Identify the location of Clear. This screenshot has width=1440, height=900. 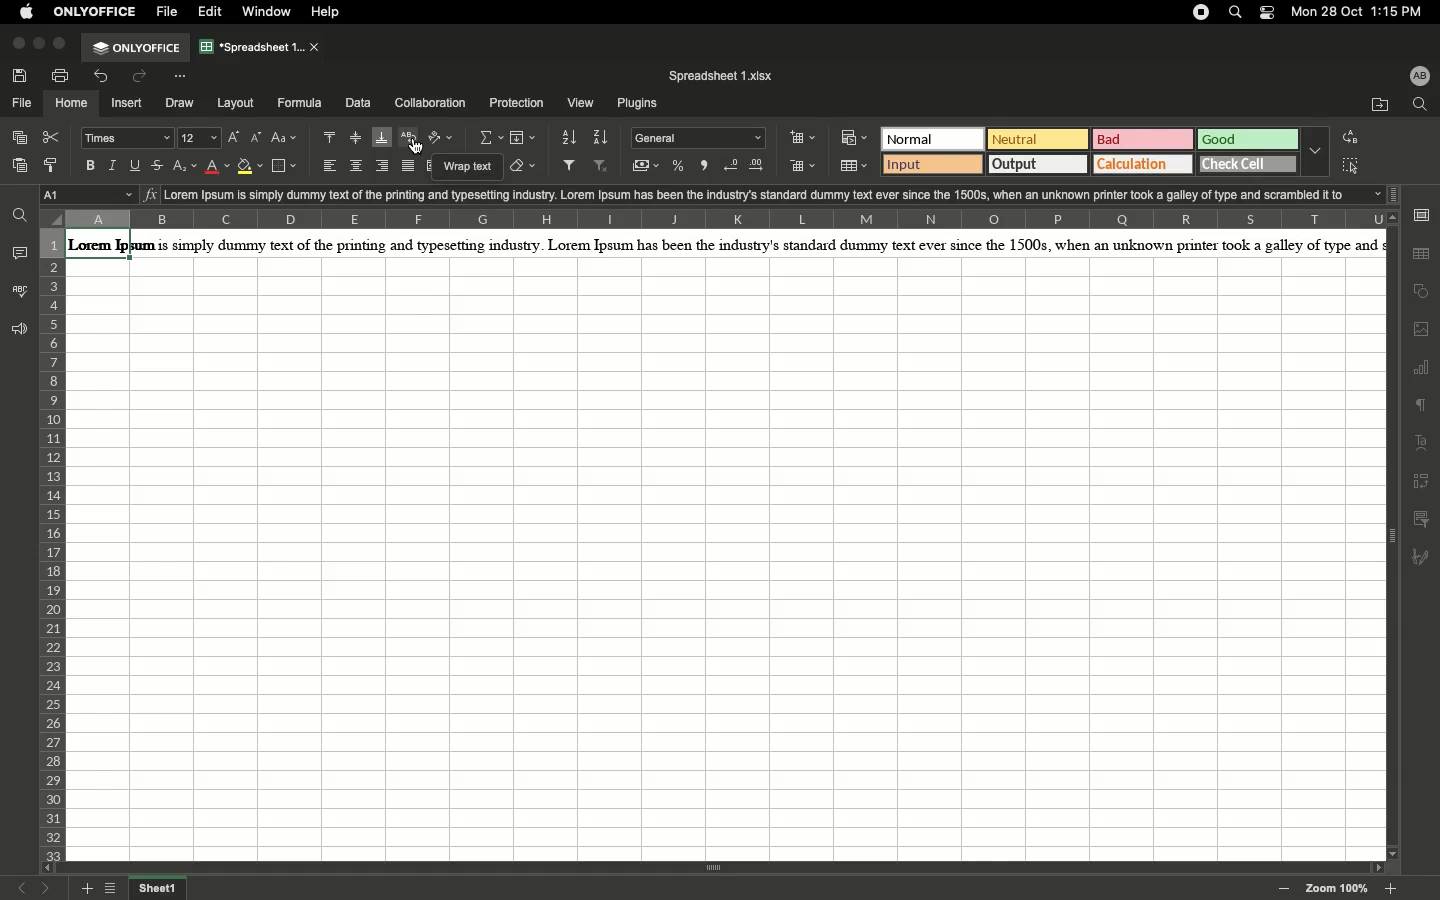
(524, 167).